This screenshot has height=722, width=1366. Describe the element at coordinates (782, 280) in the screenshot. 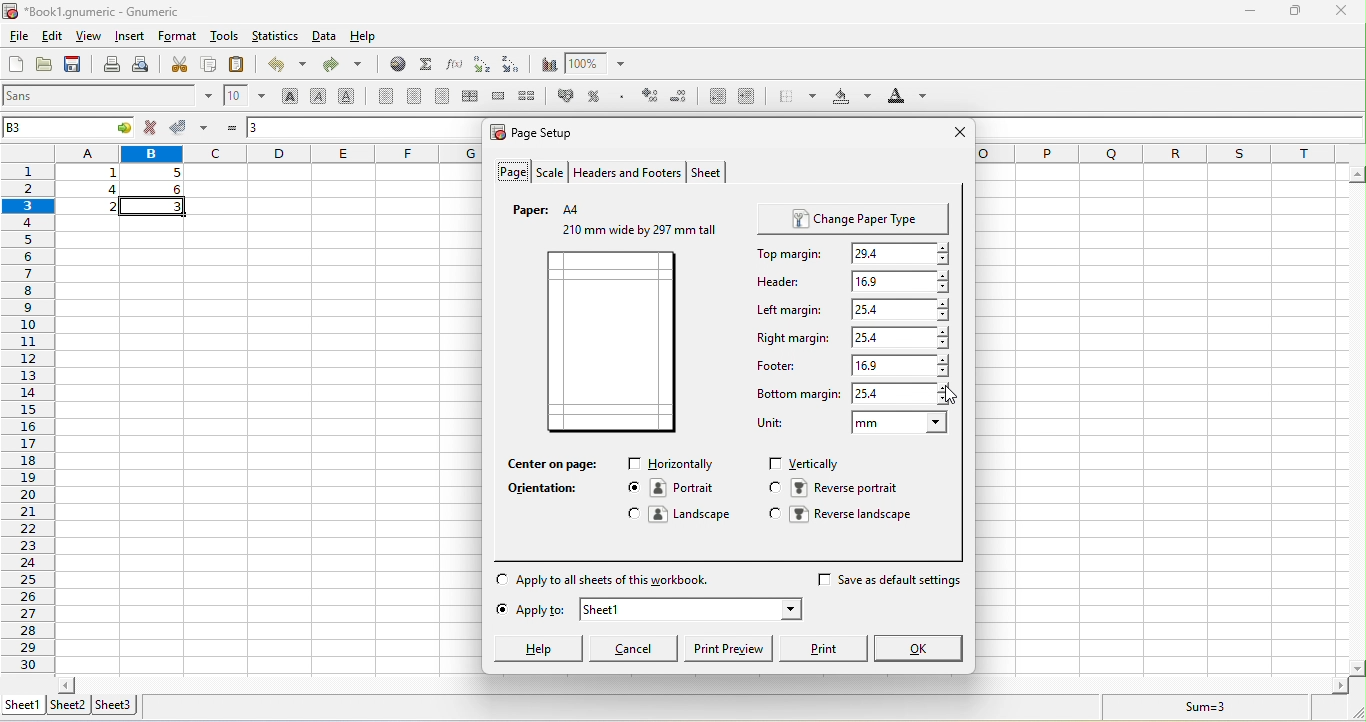

I see `header` at that location.